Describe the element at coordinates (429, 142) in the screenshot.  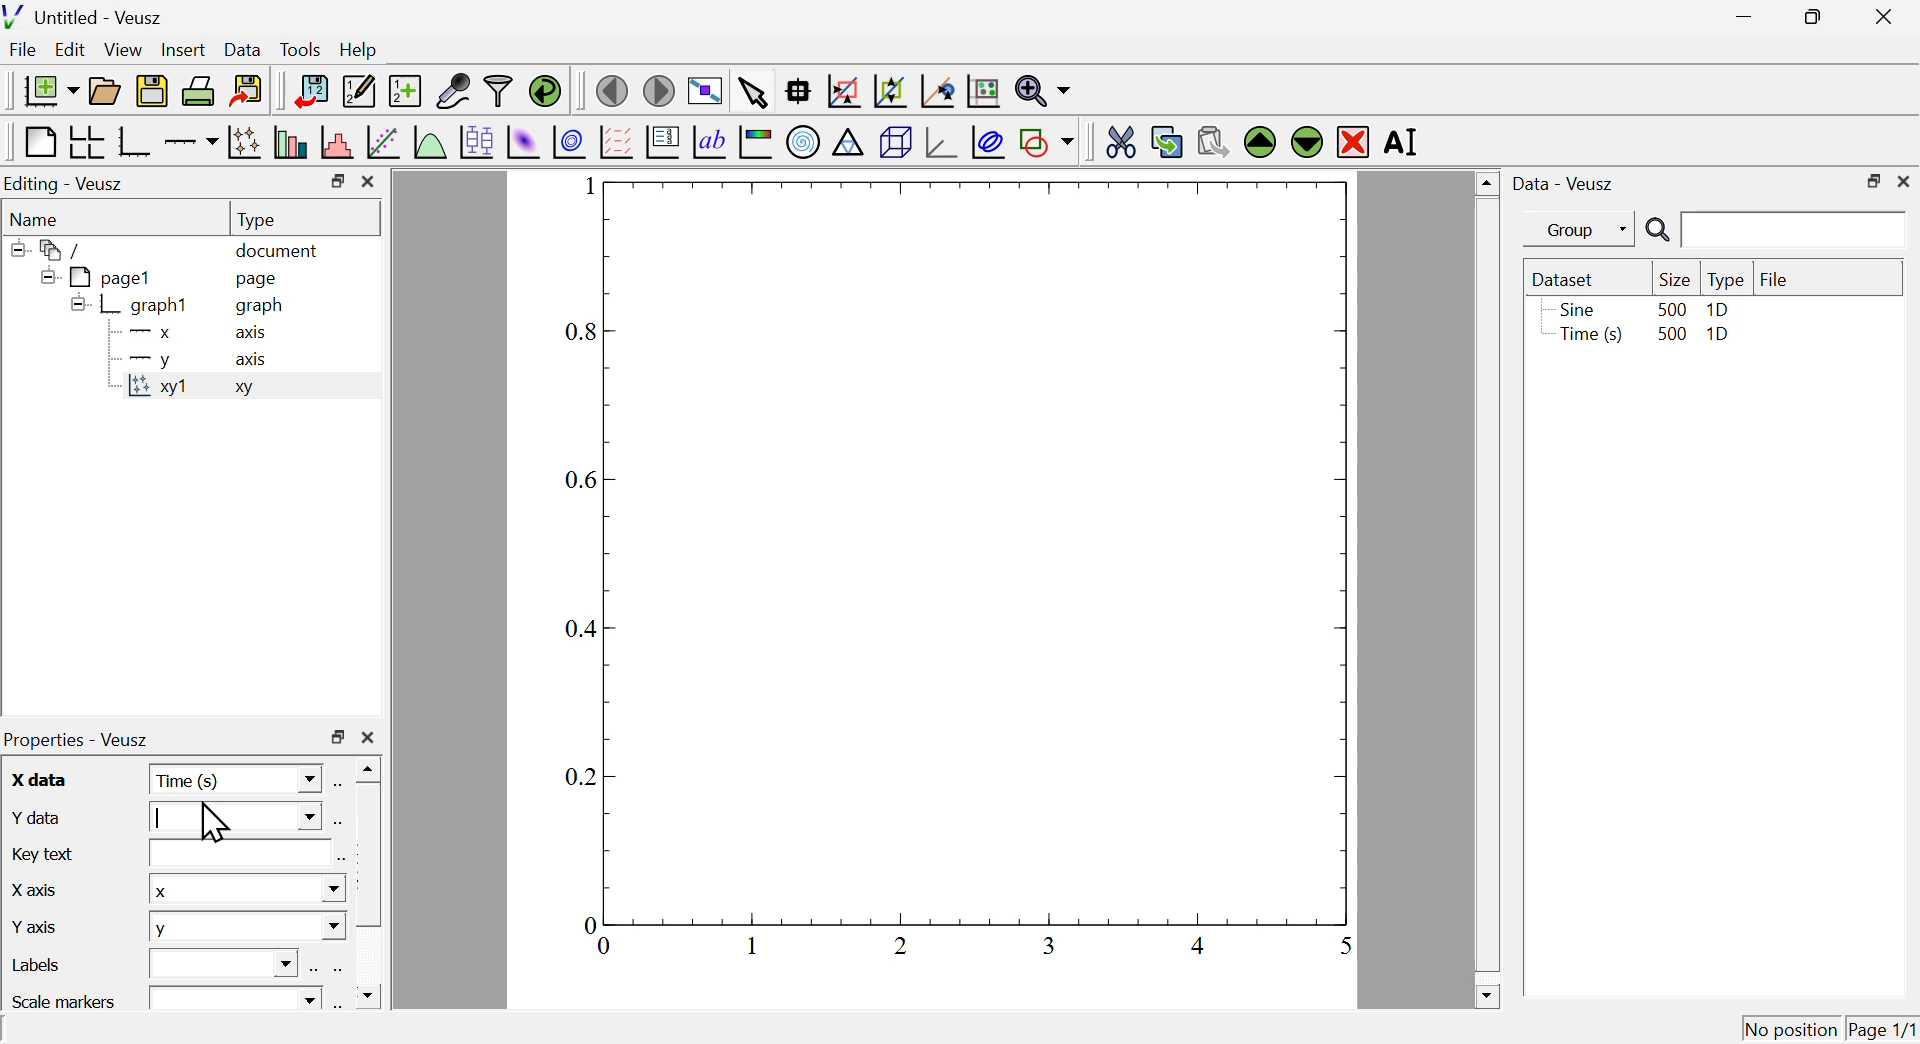
I see `plot a function` at that location.